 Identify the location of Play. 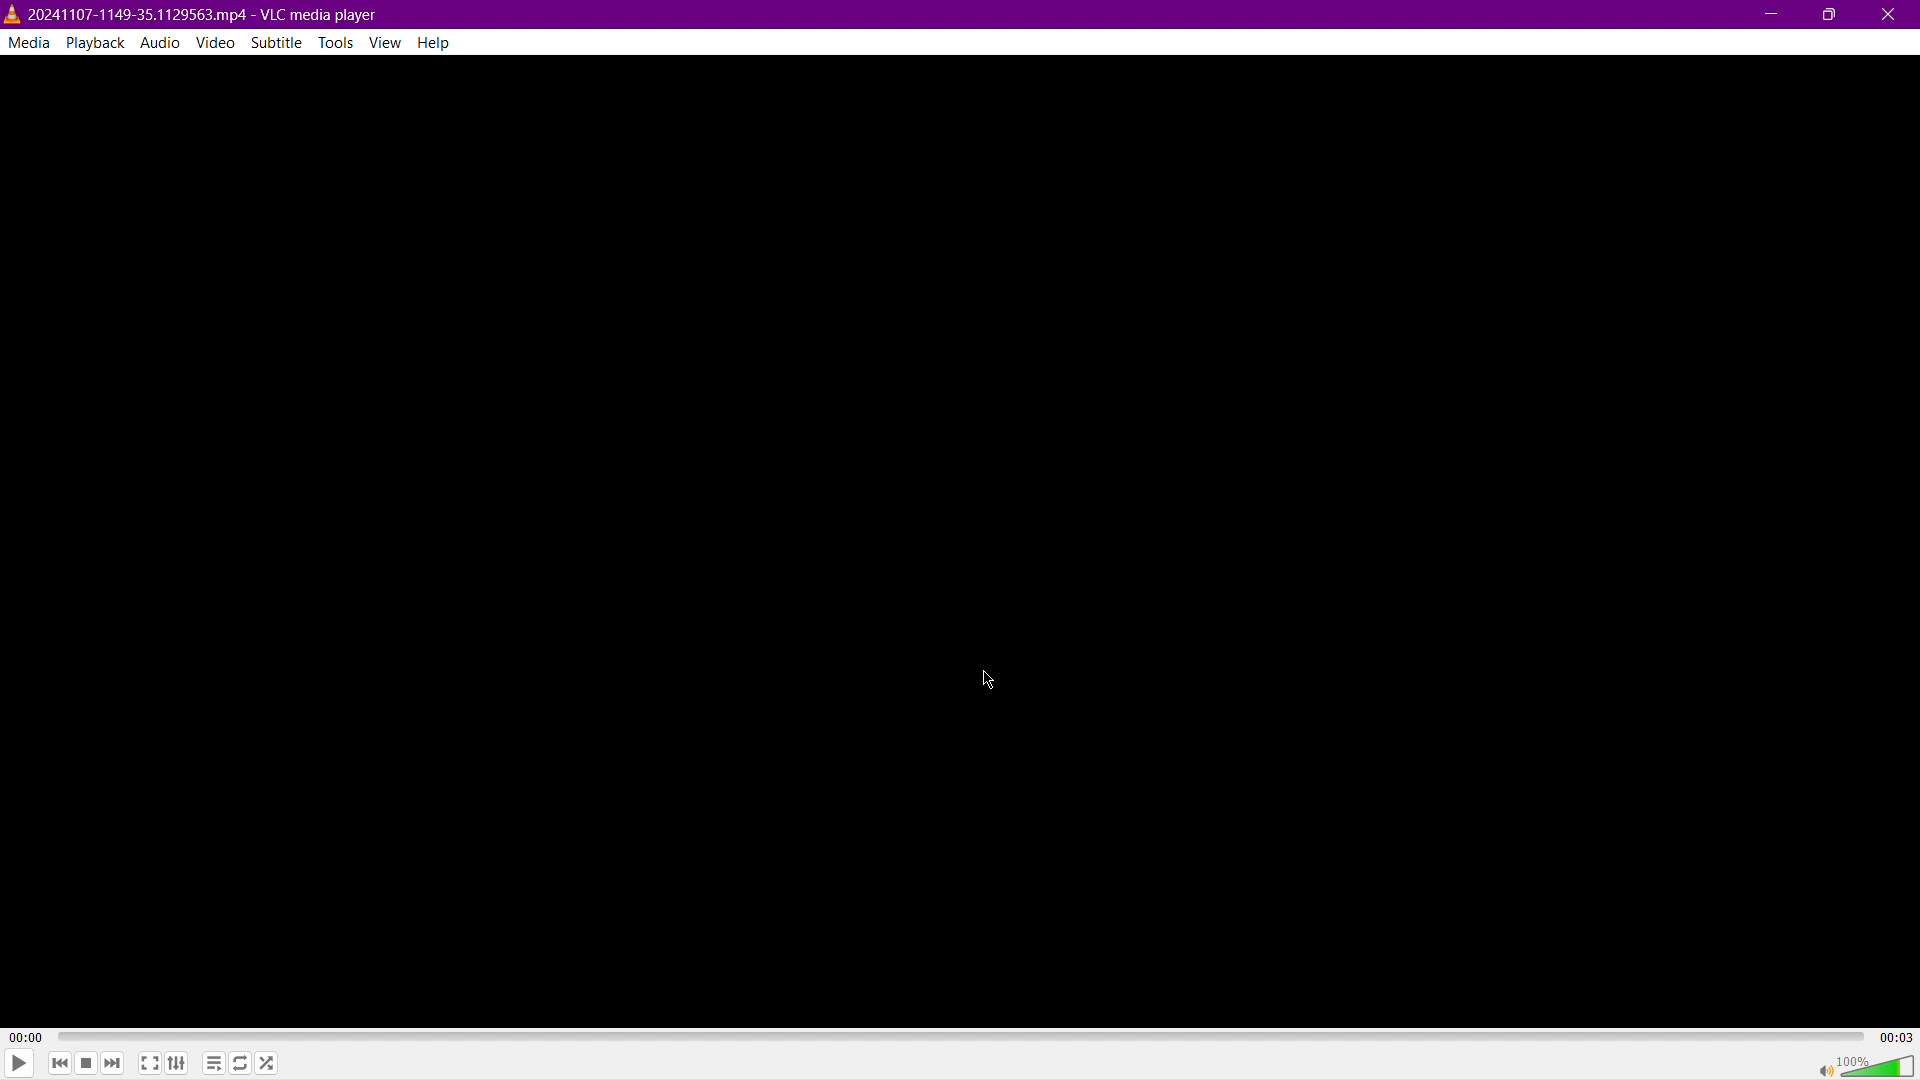
(19, 1063).